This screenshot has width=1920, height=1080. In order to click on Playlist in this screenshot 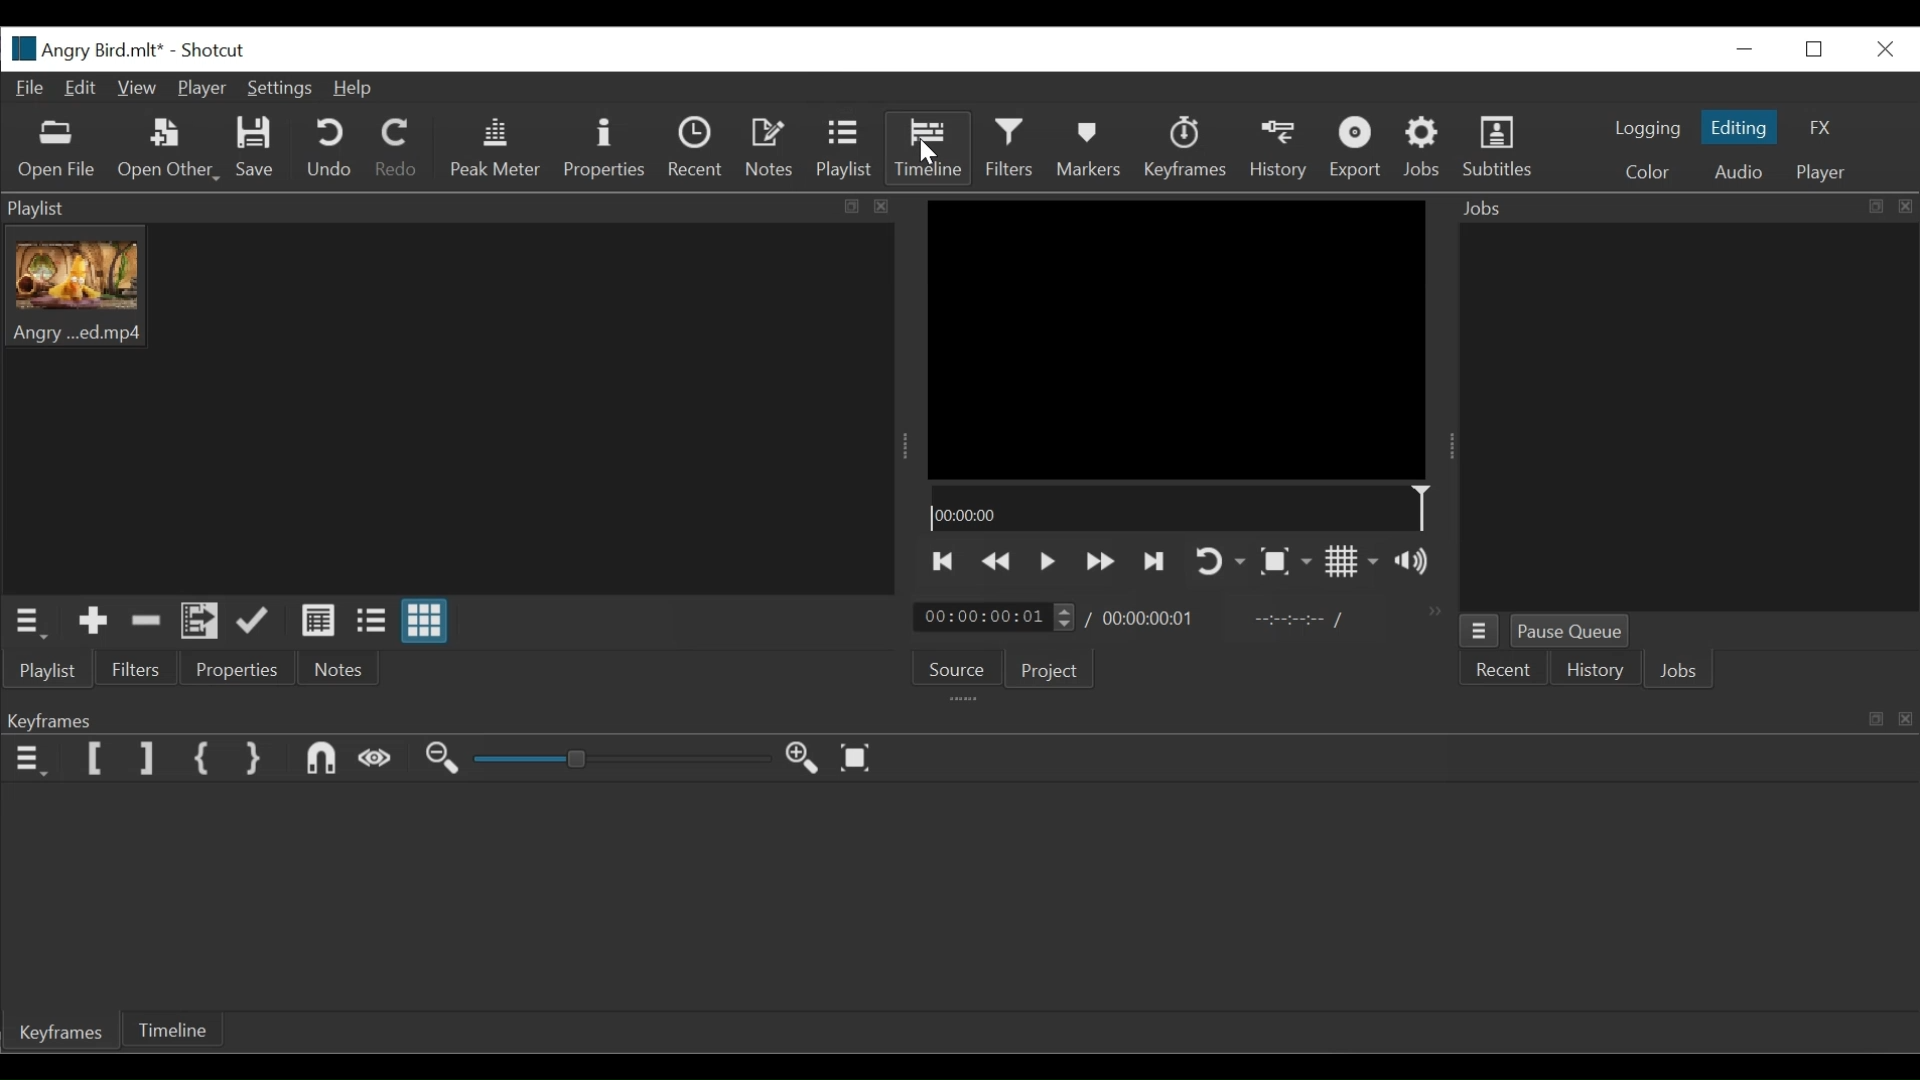, I will do `click(843, 150)`.